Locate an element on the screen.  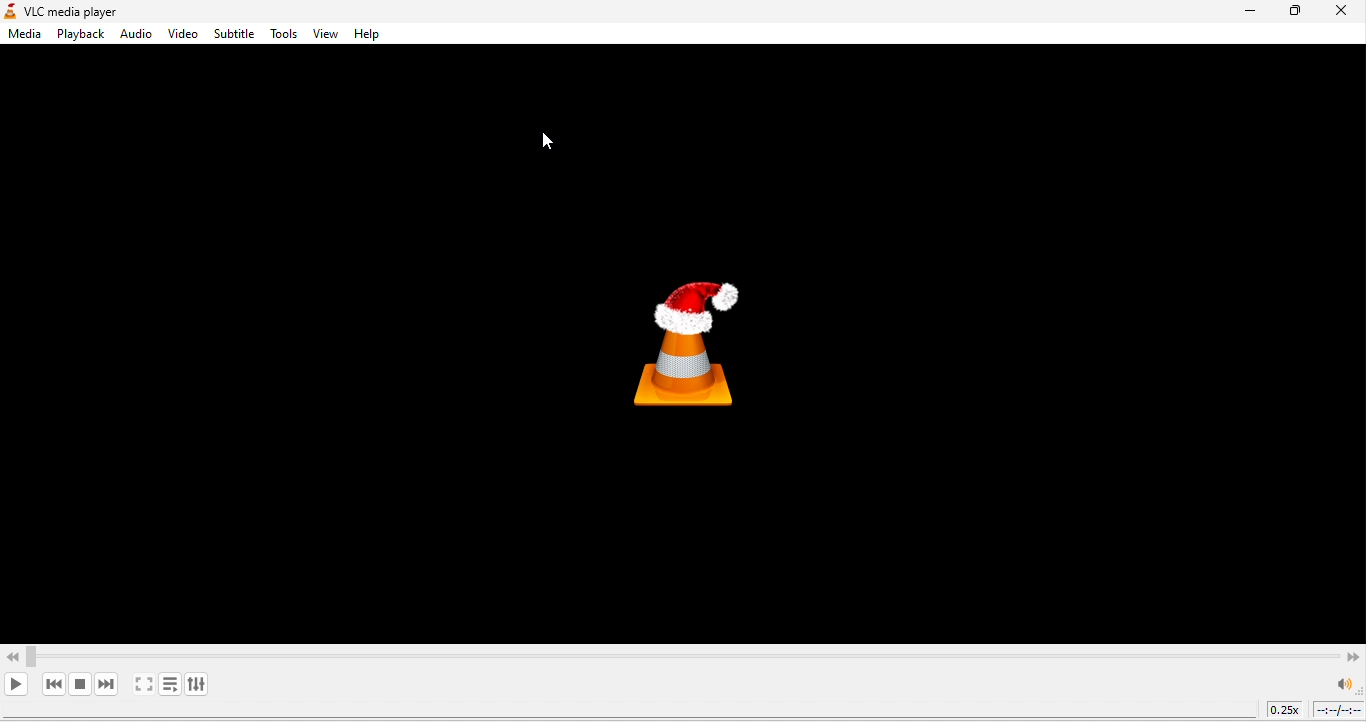
audio is located at coordinates (137, 34).